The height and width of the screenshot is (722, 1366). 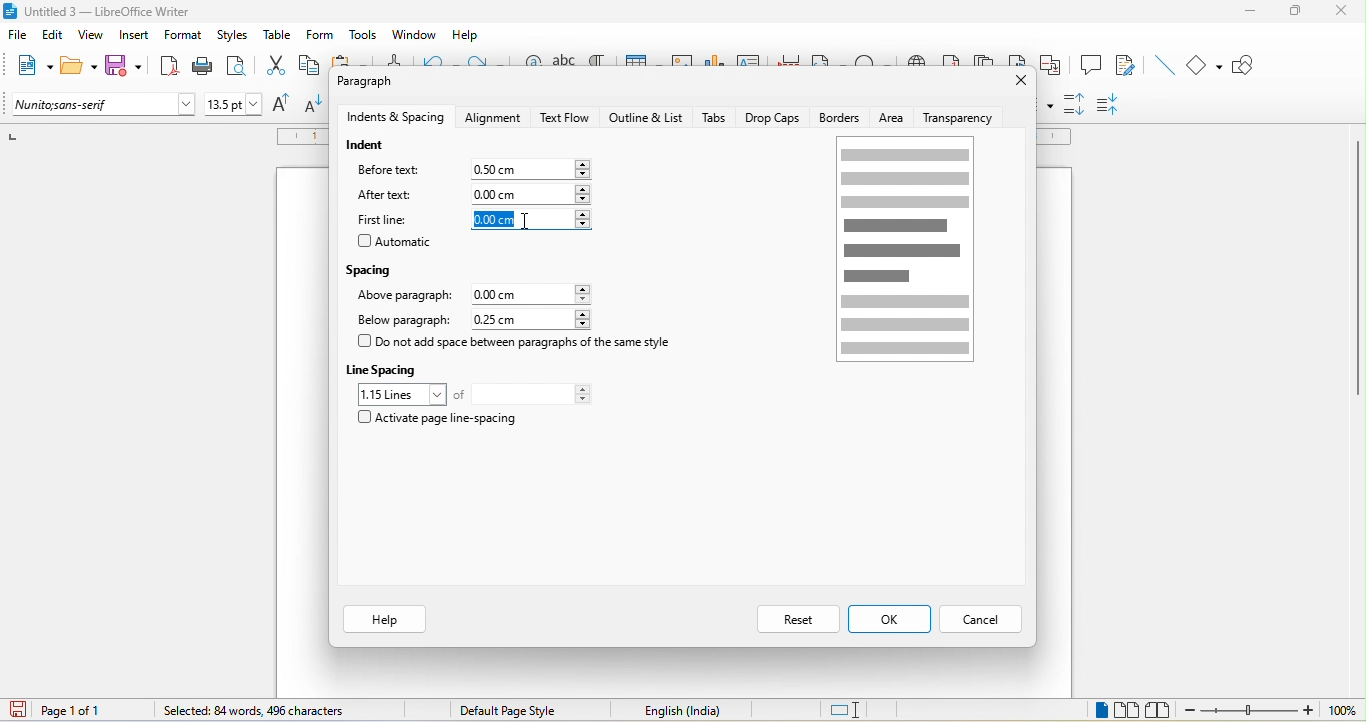 I want to click on comment, so click(x=1091, y=63).